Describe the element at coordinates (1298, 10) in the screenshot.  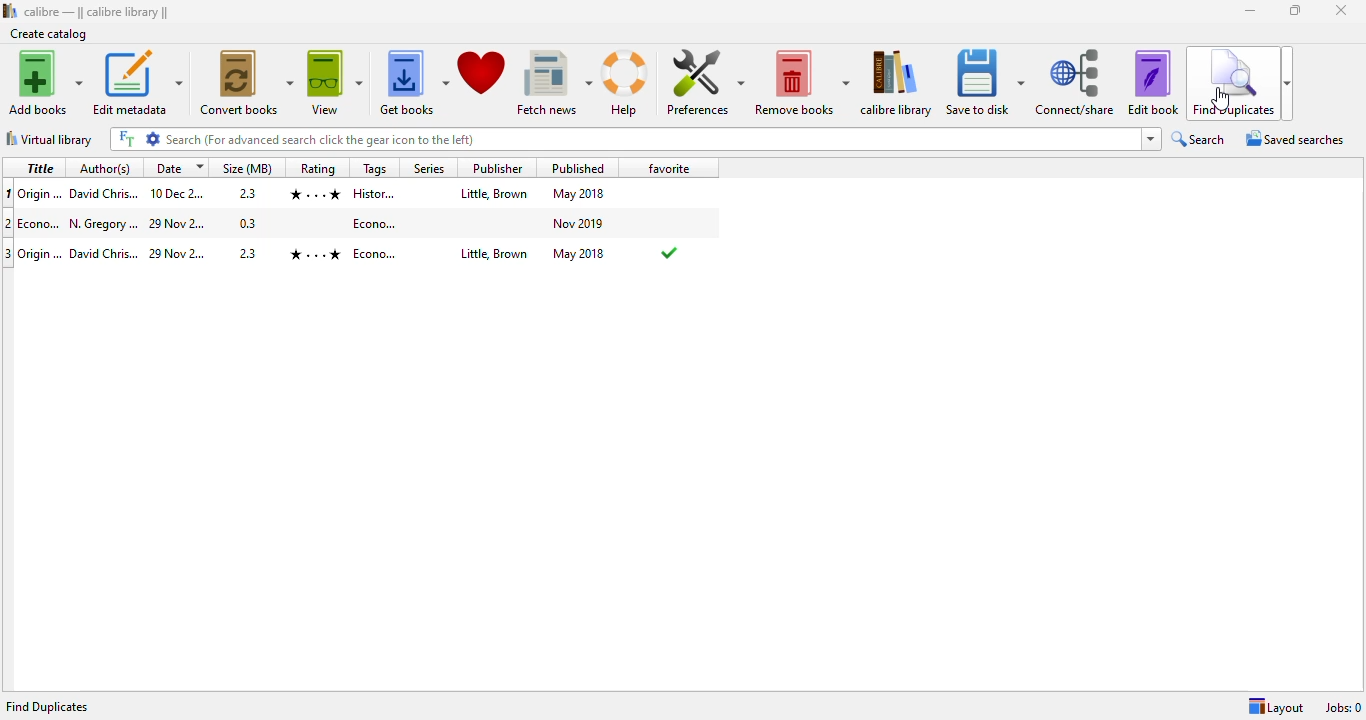
I see `maximize` at that location.